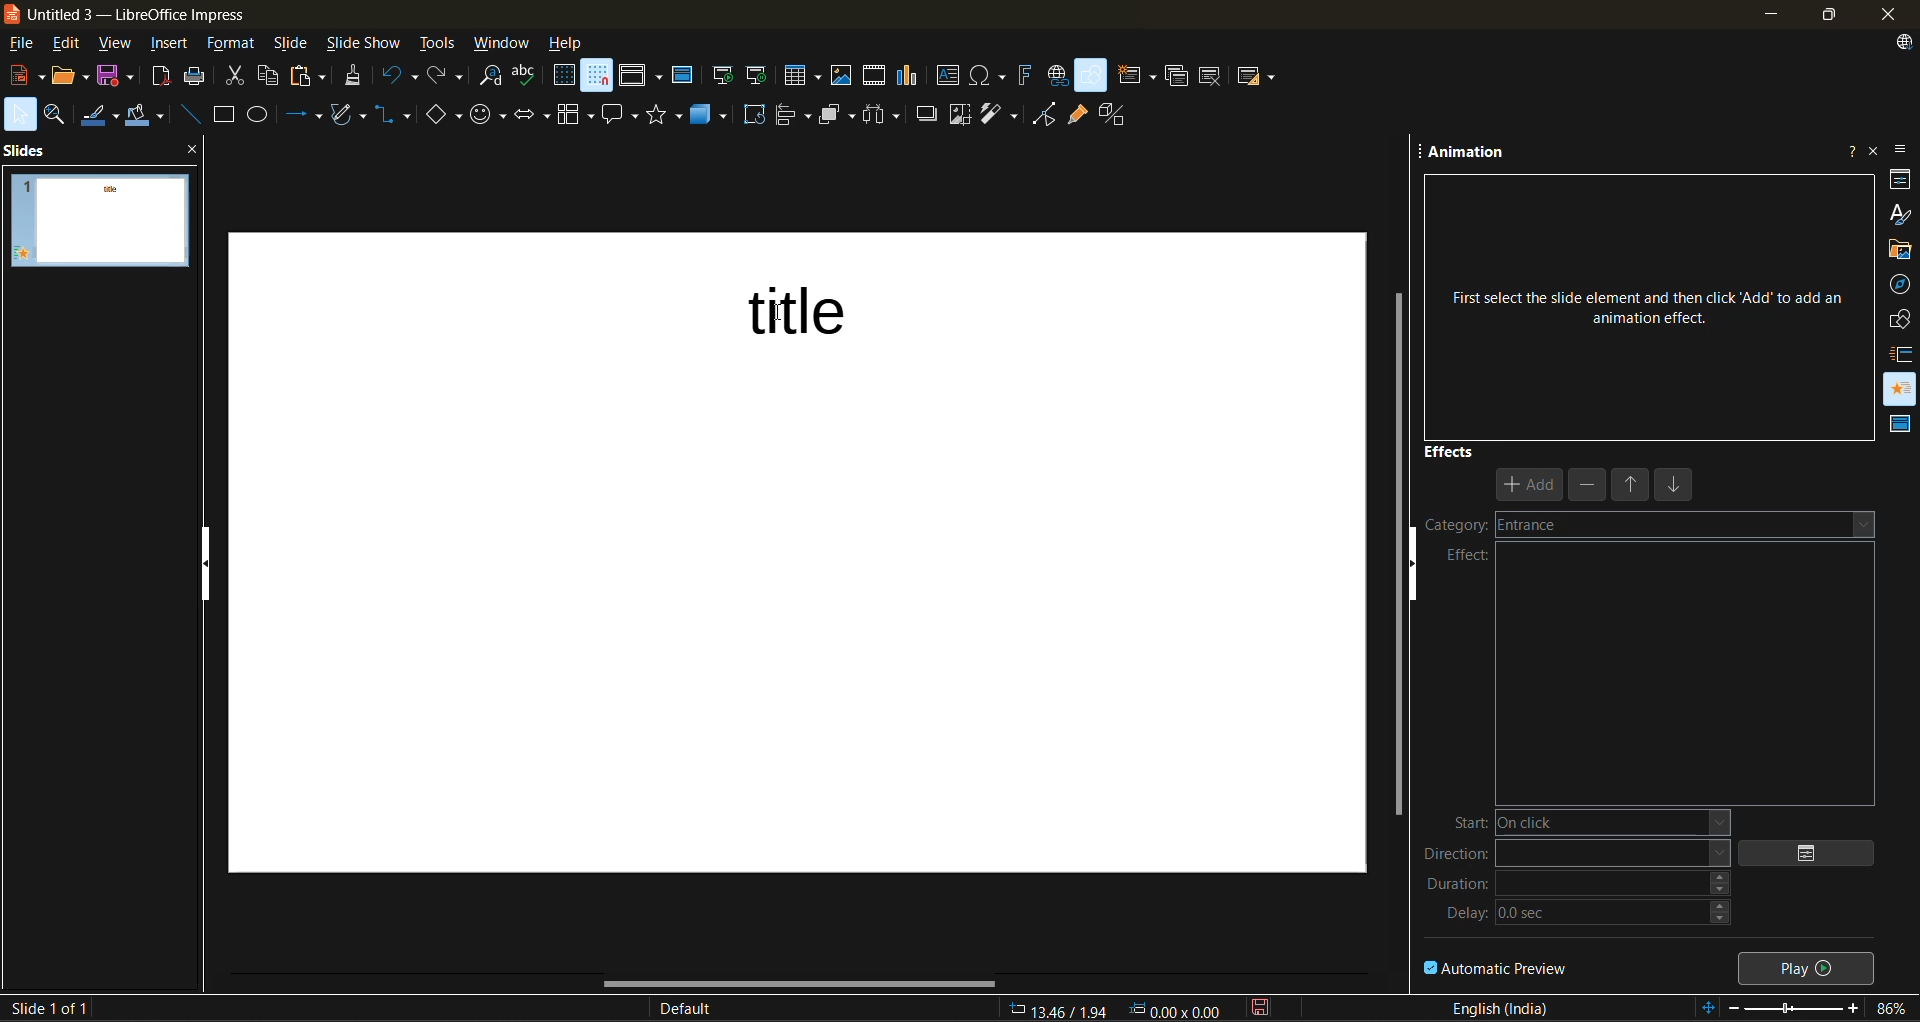  I want to click on fit to slide, so click(1711, 1009).